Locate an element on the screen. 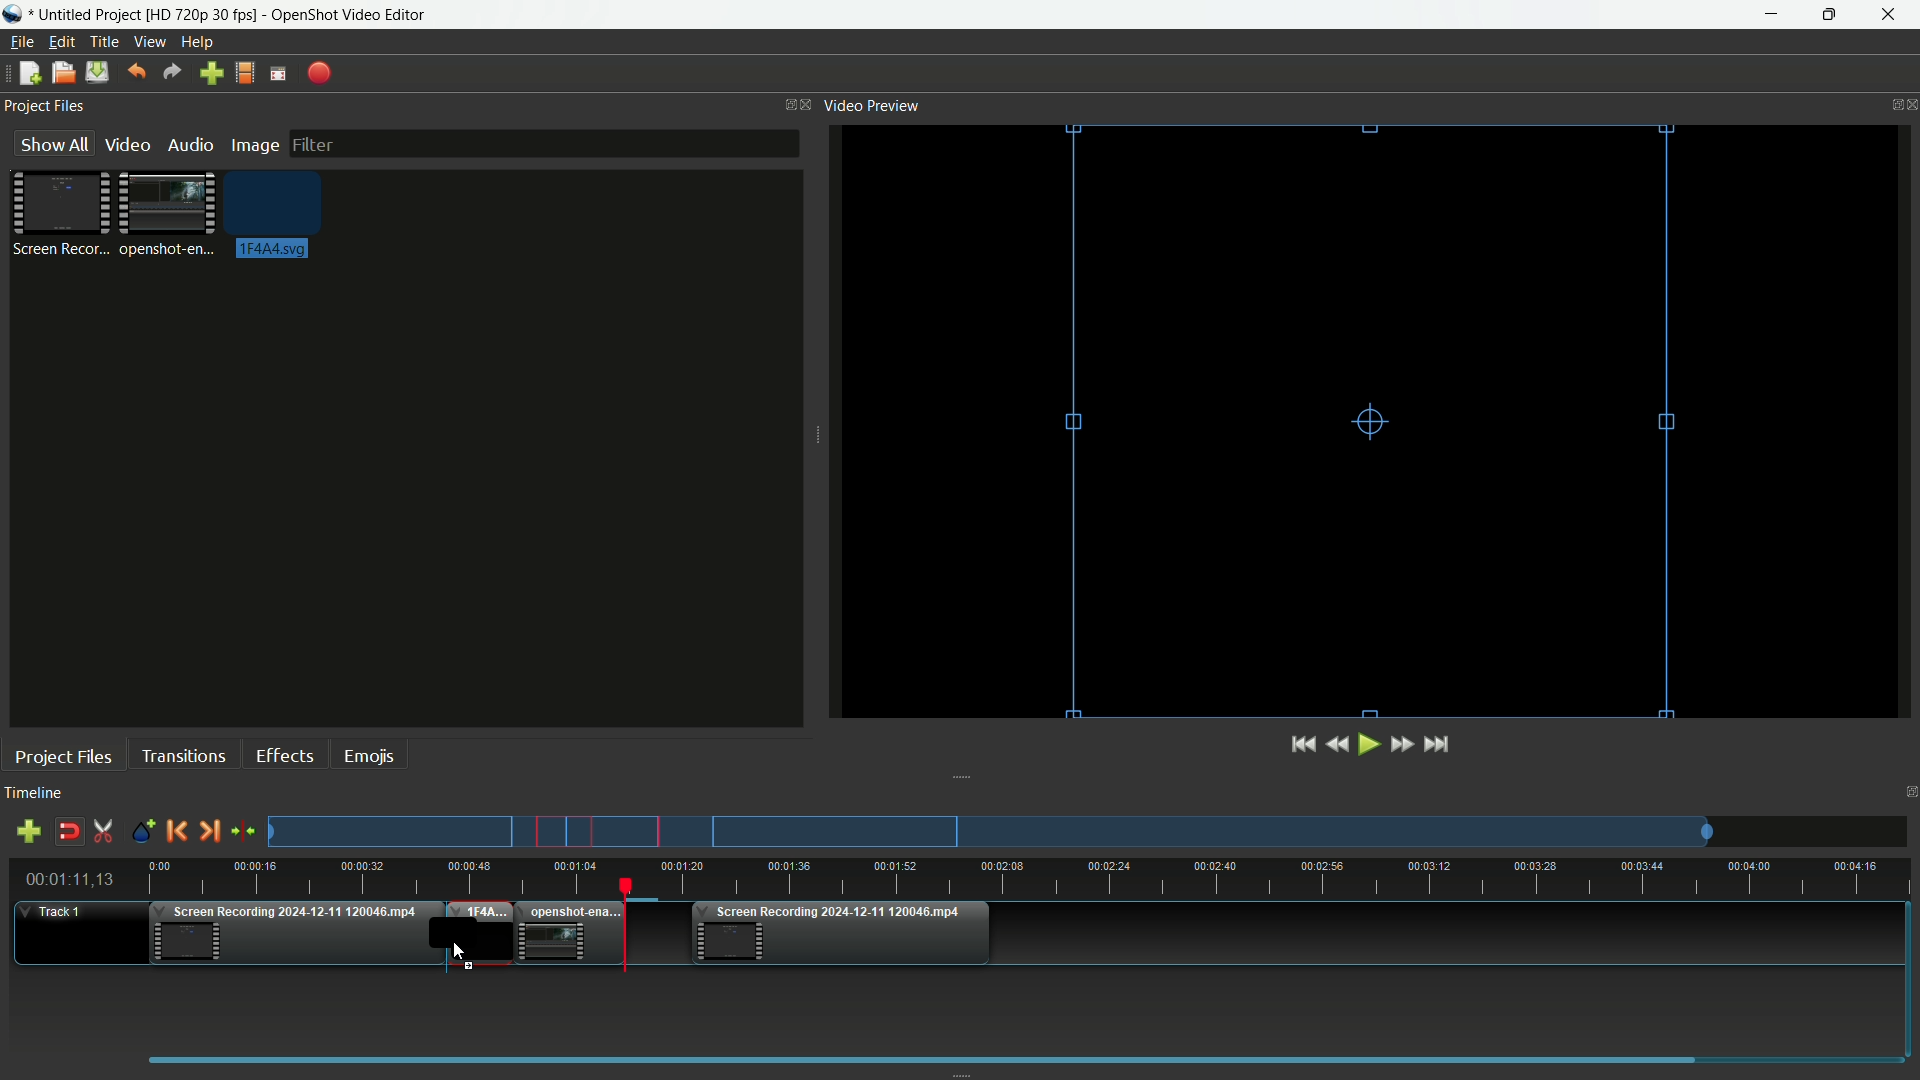 The width and height of the screenshot is (1920, 1080). Quick play forward is located at coordinates (1401, 744).